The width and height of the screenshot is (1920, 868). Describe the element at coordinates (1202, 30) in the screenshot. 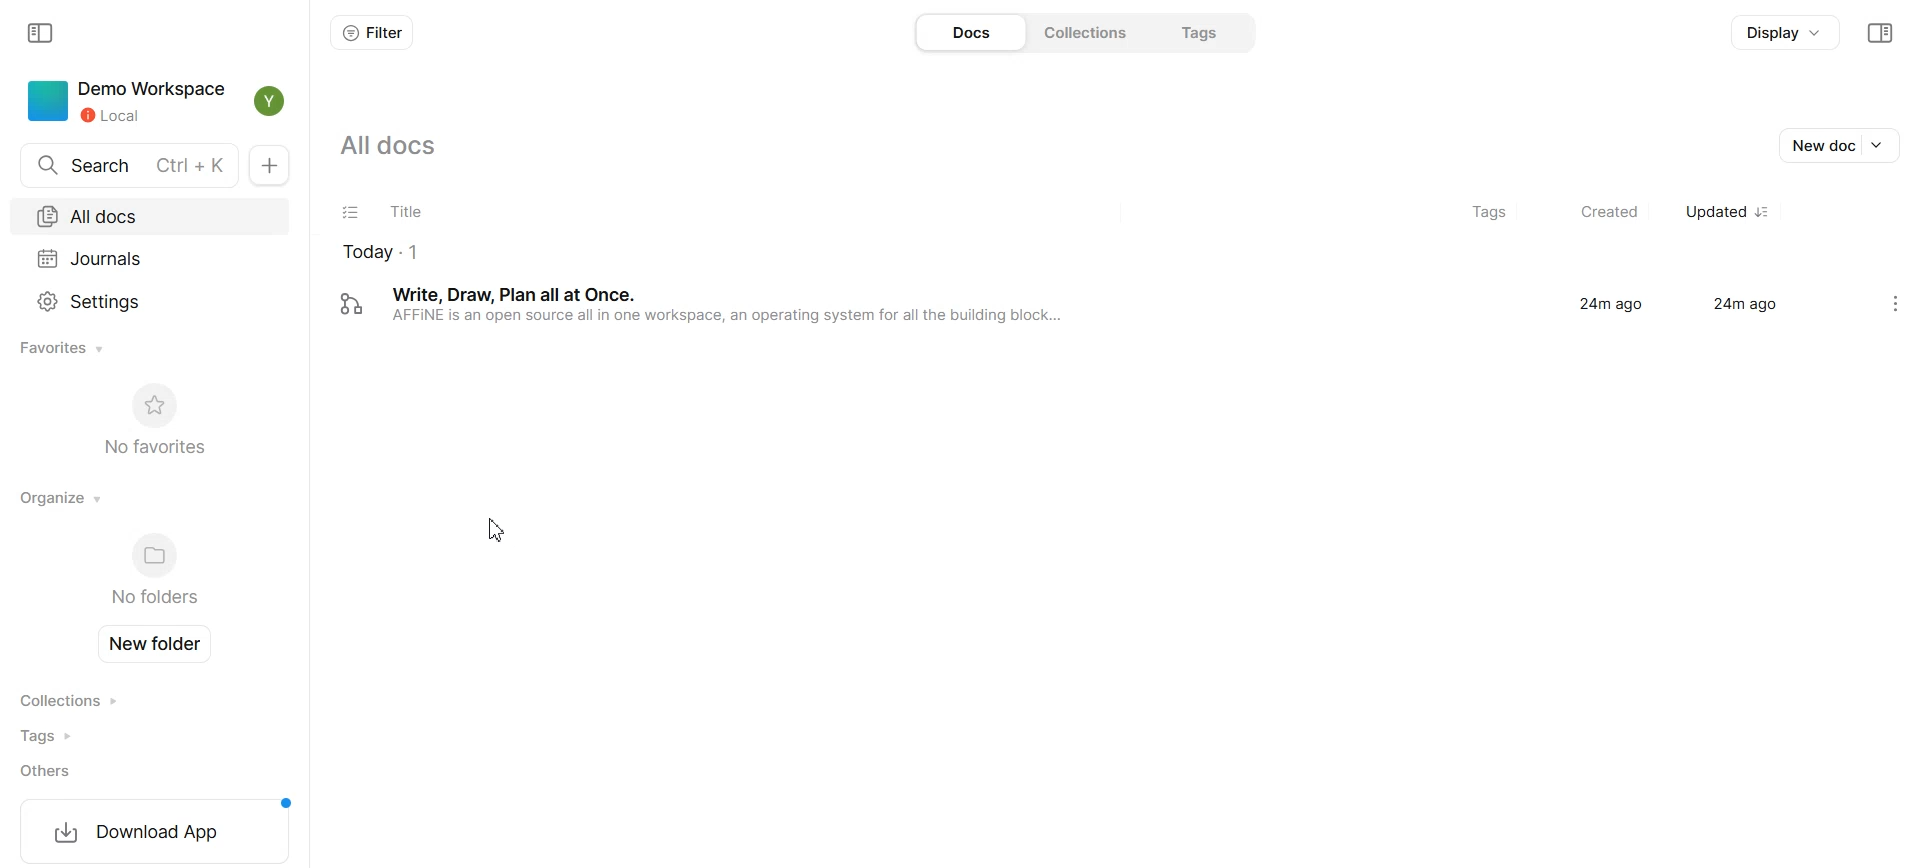

I see `Tags` at that location.